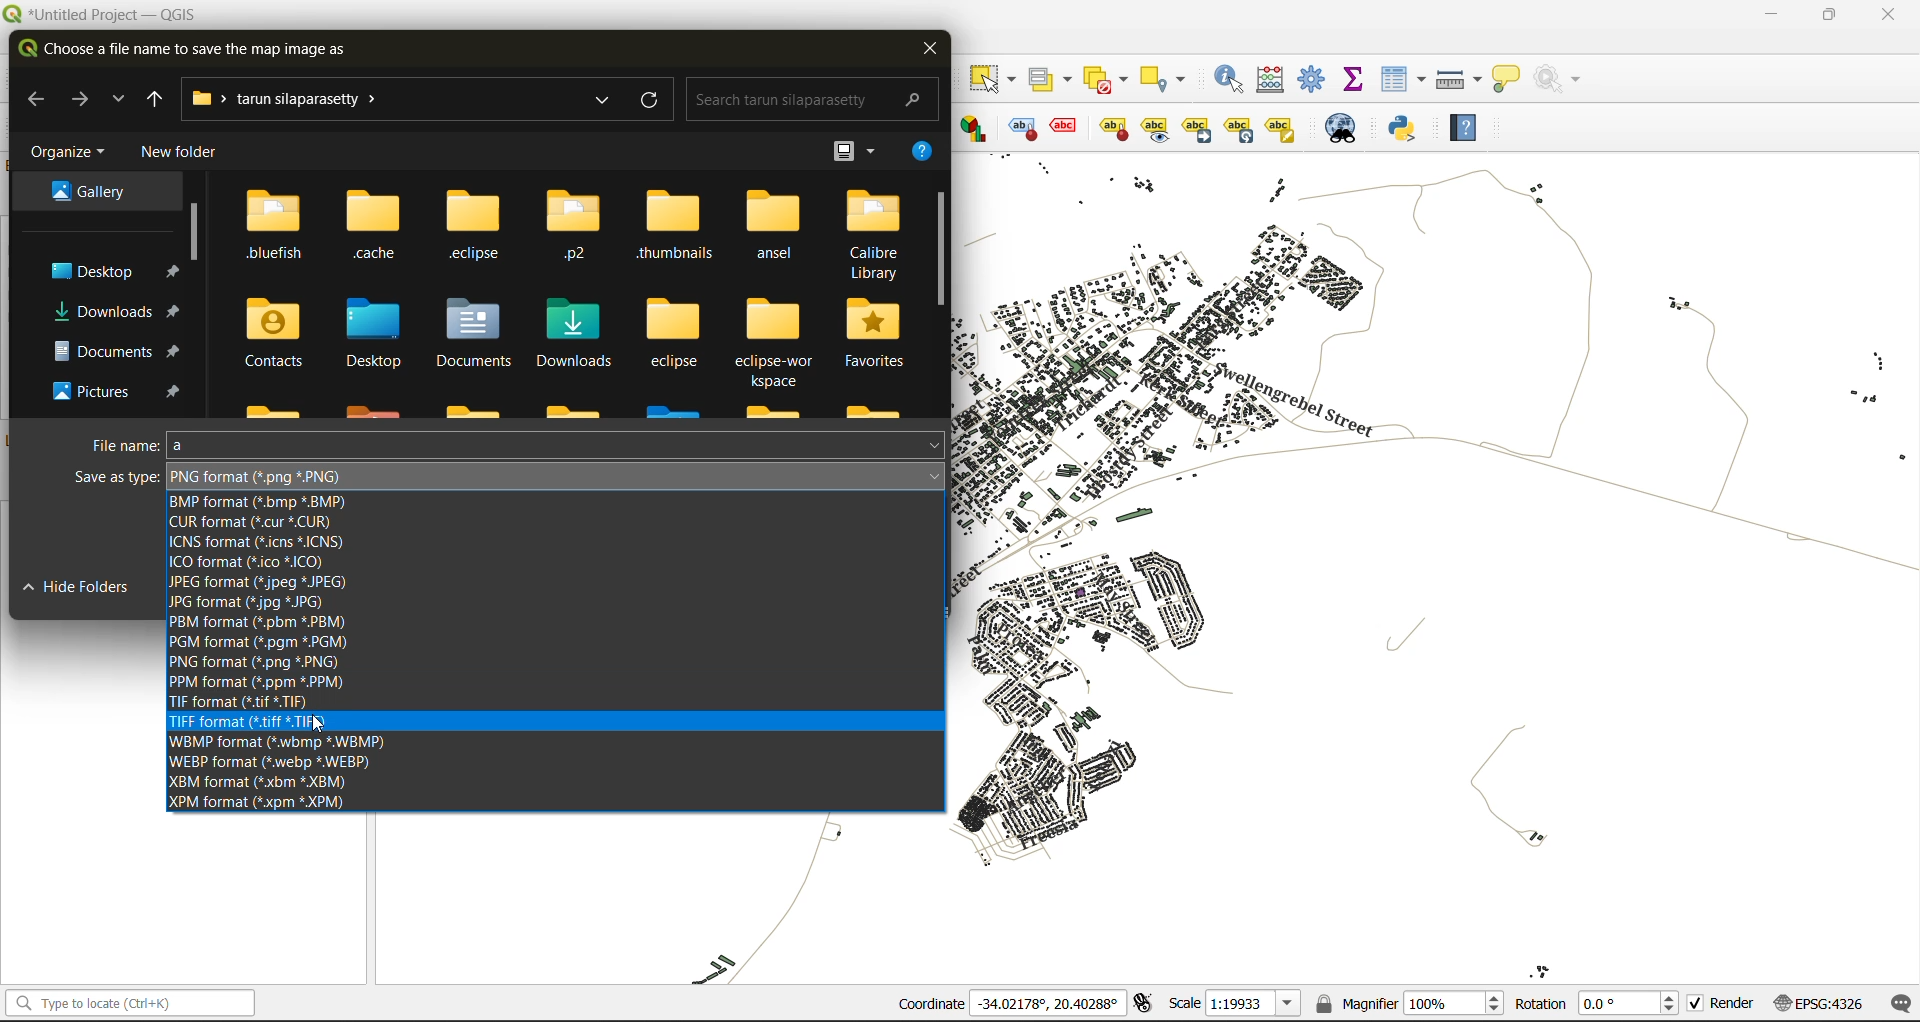 The width and height of the screenshot is (1920, 1022). I want to click on file path, so click(296, 100).